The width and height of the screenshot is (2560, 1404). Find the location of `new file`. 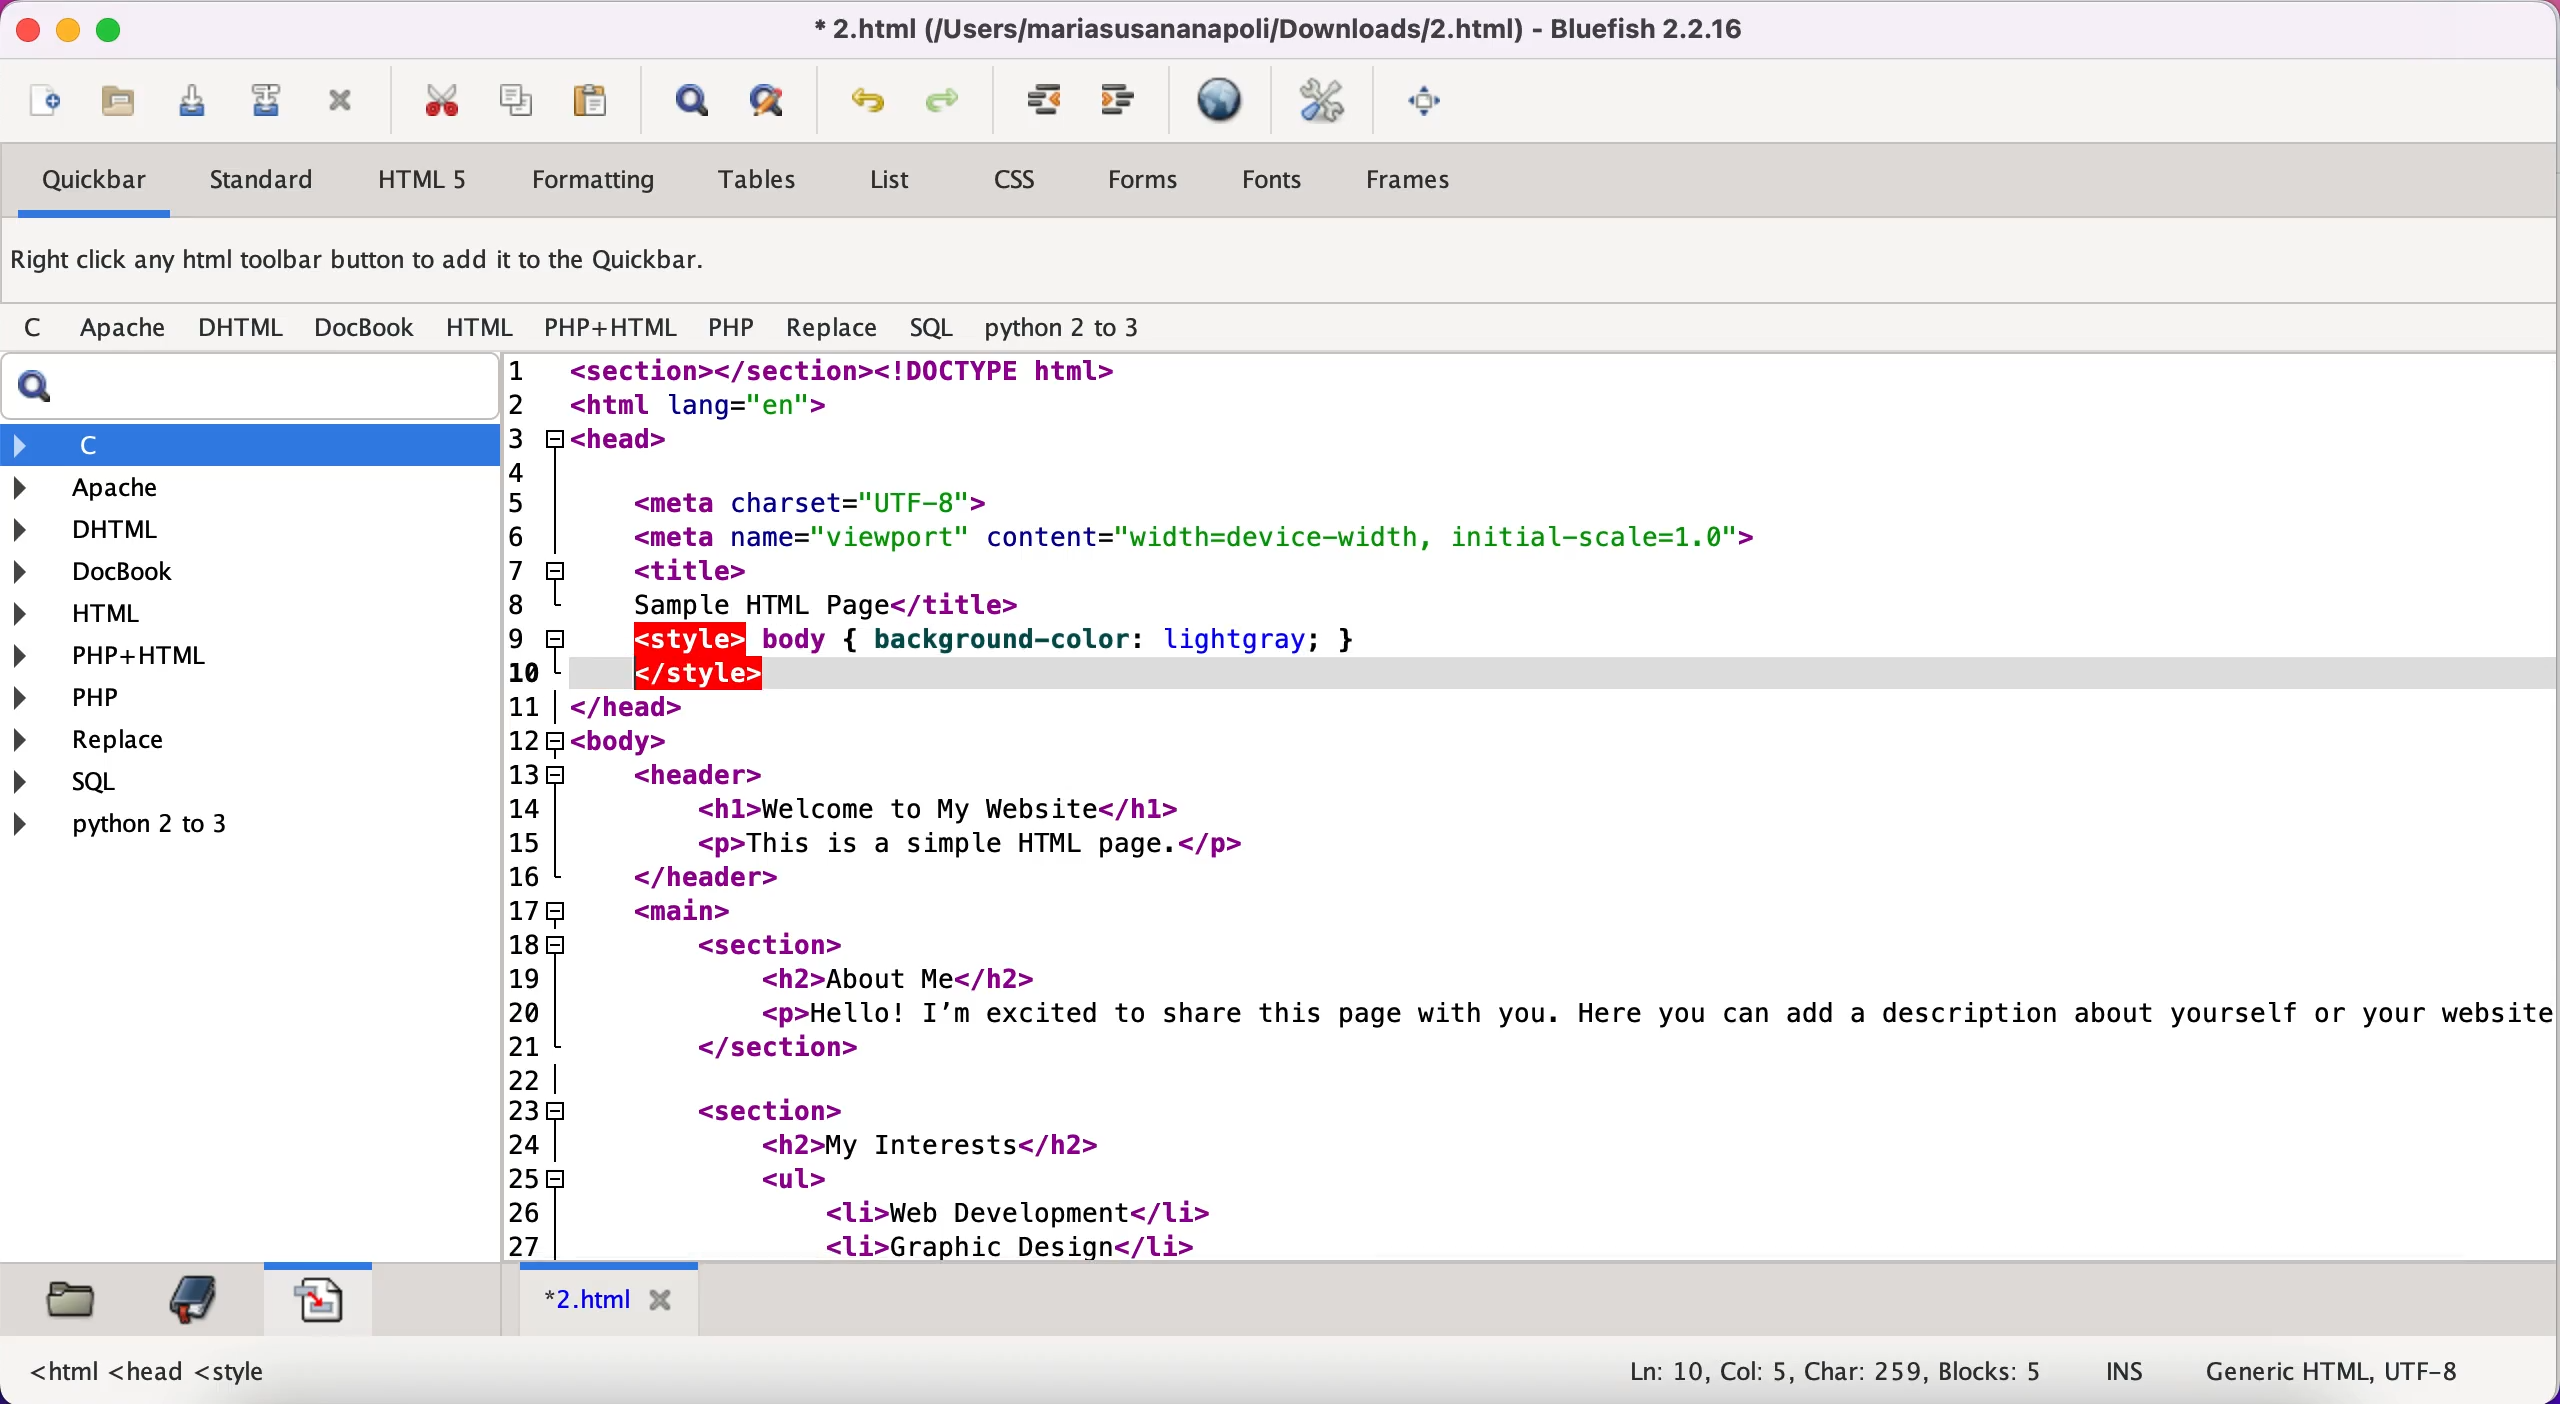

new file is located at coordinates (45, 105).